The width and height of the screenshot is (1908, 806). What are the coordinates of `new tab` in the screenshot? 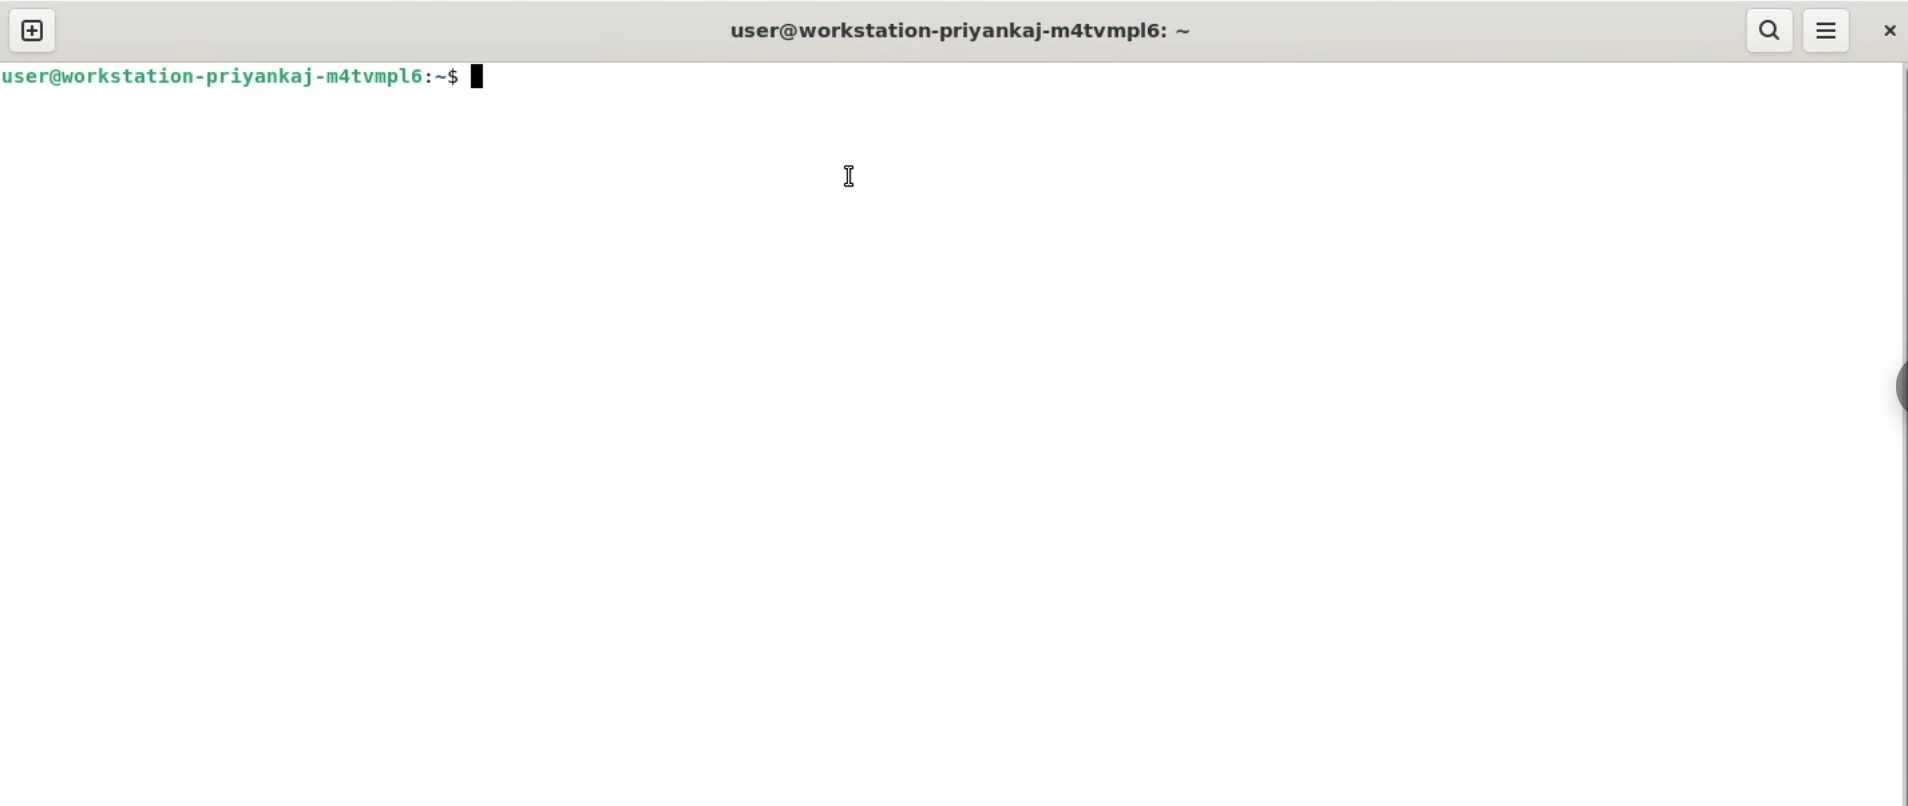 It's located at (32, 29).